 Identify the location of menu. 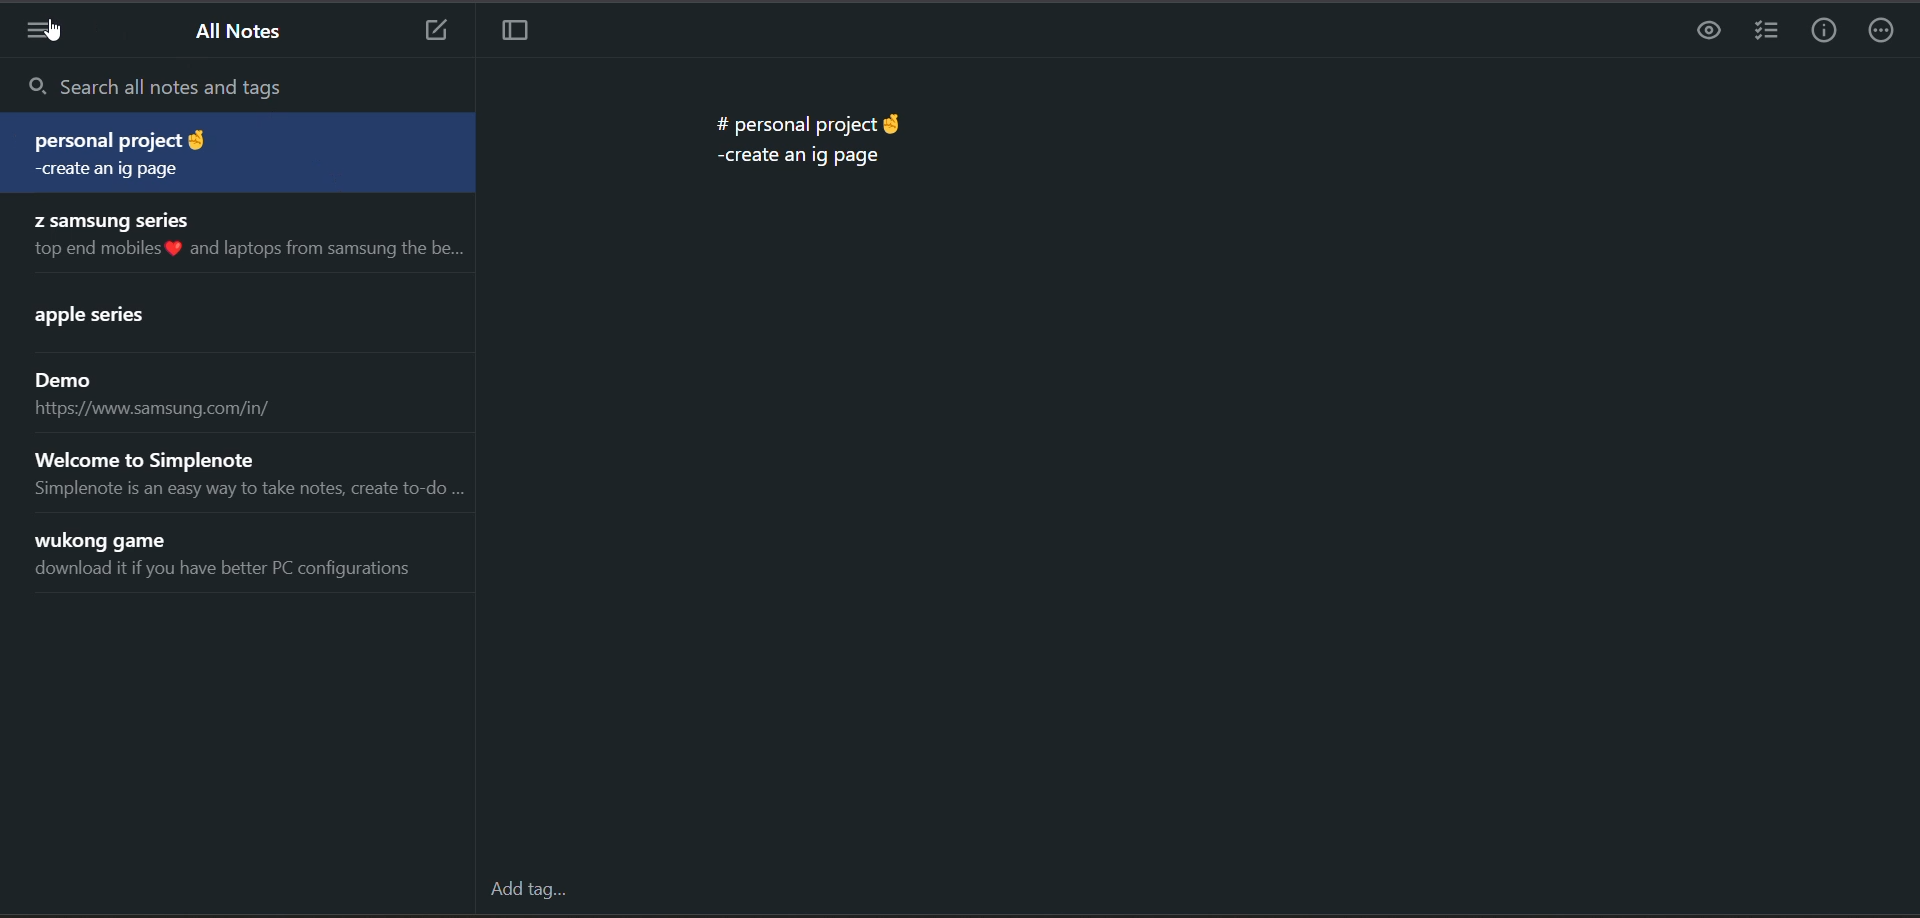
(43, 36).